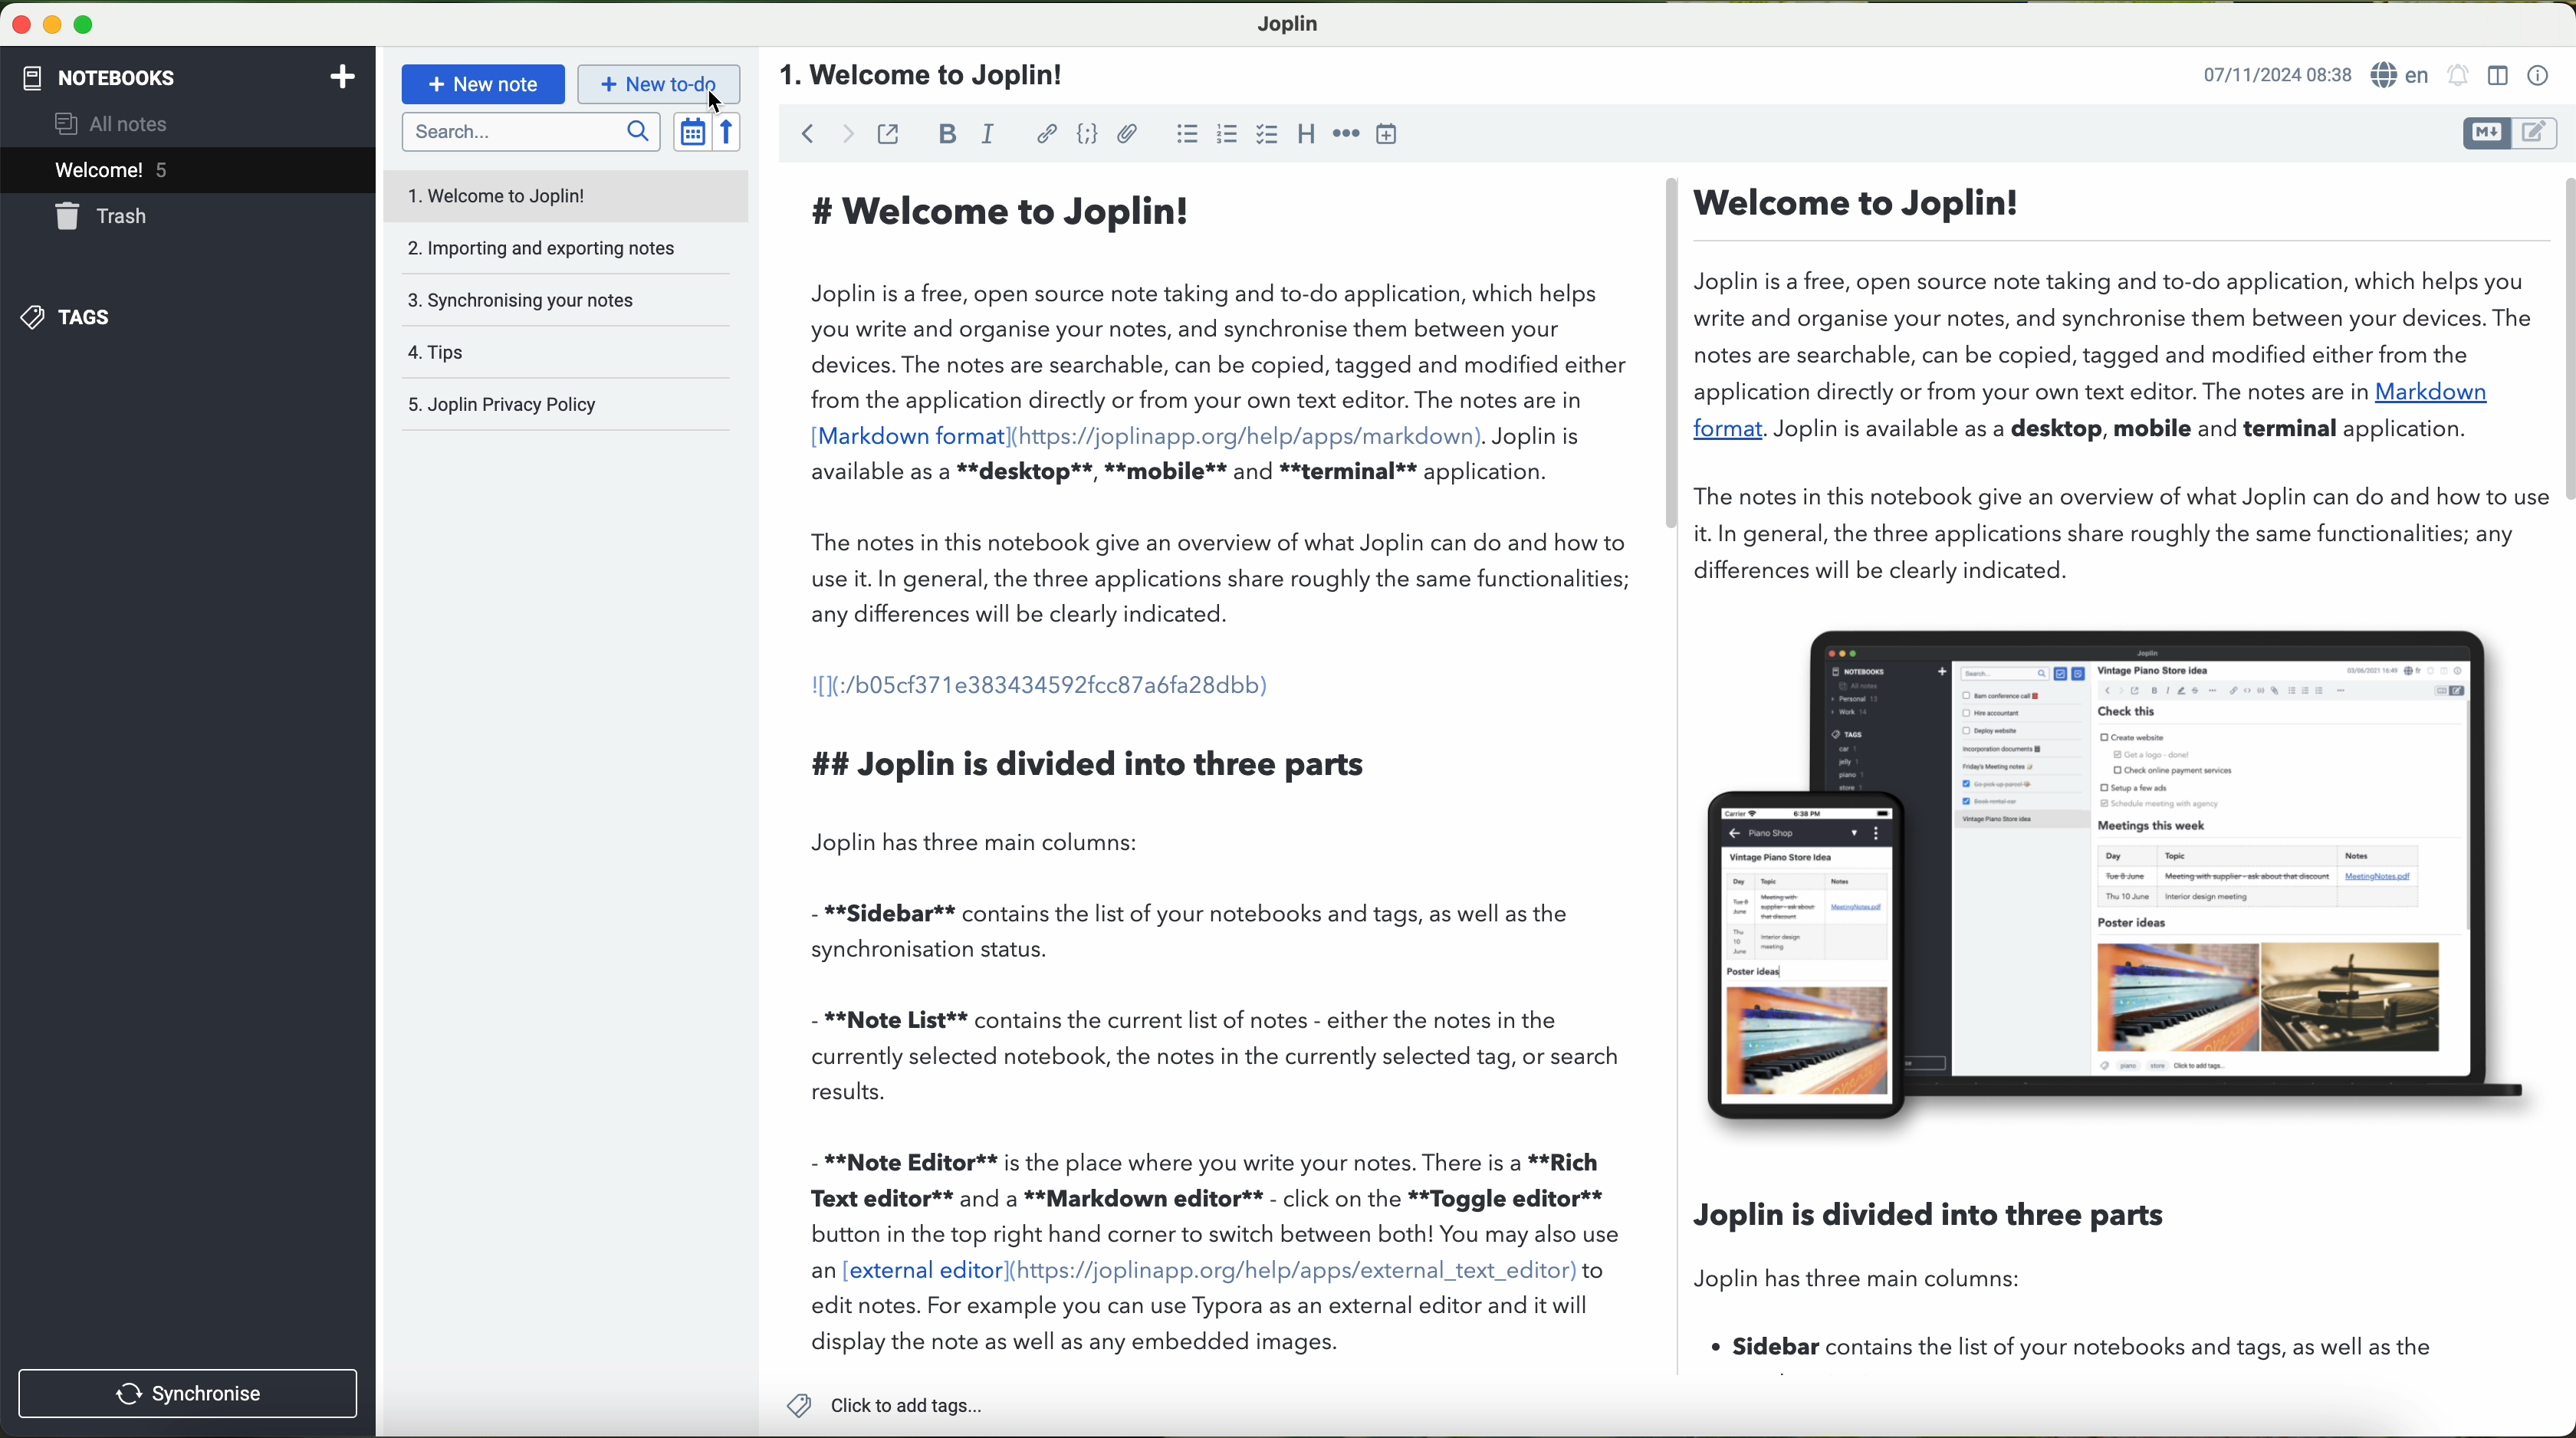 The height and width of the screenshot is (1438, 2576). Describe the element at coordinates (1049, 136) in the screenshot. I see `hyperlink` at that location.